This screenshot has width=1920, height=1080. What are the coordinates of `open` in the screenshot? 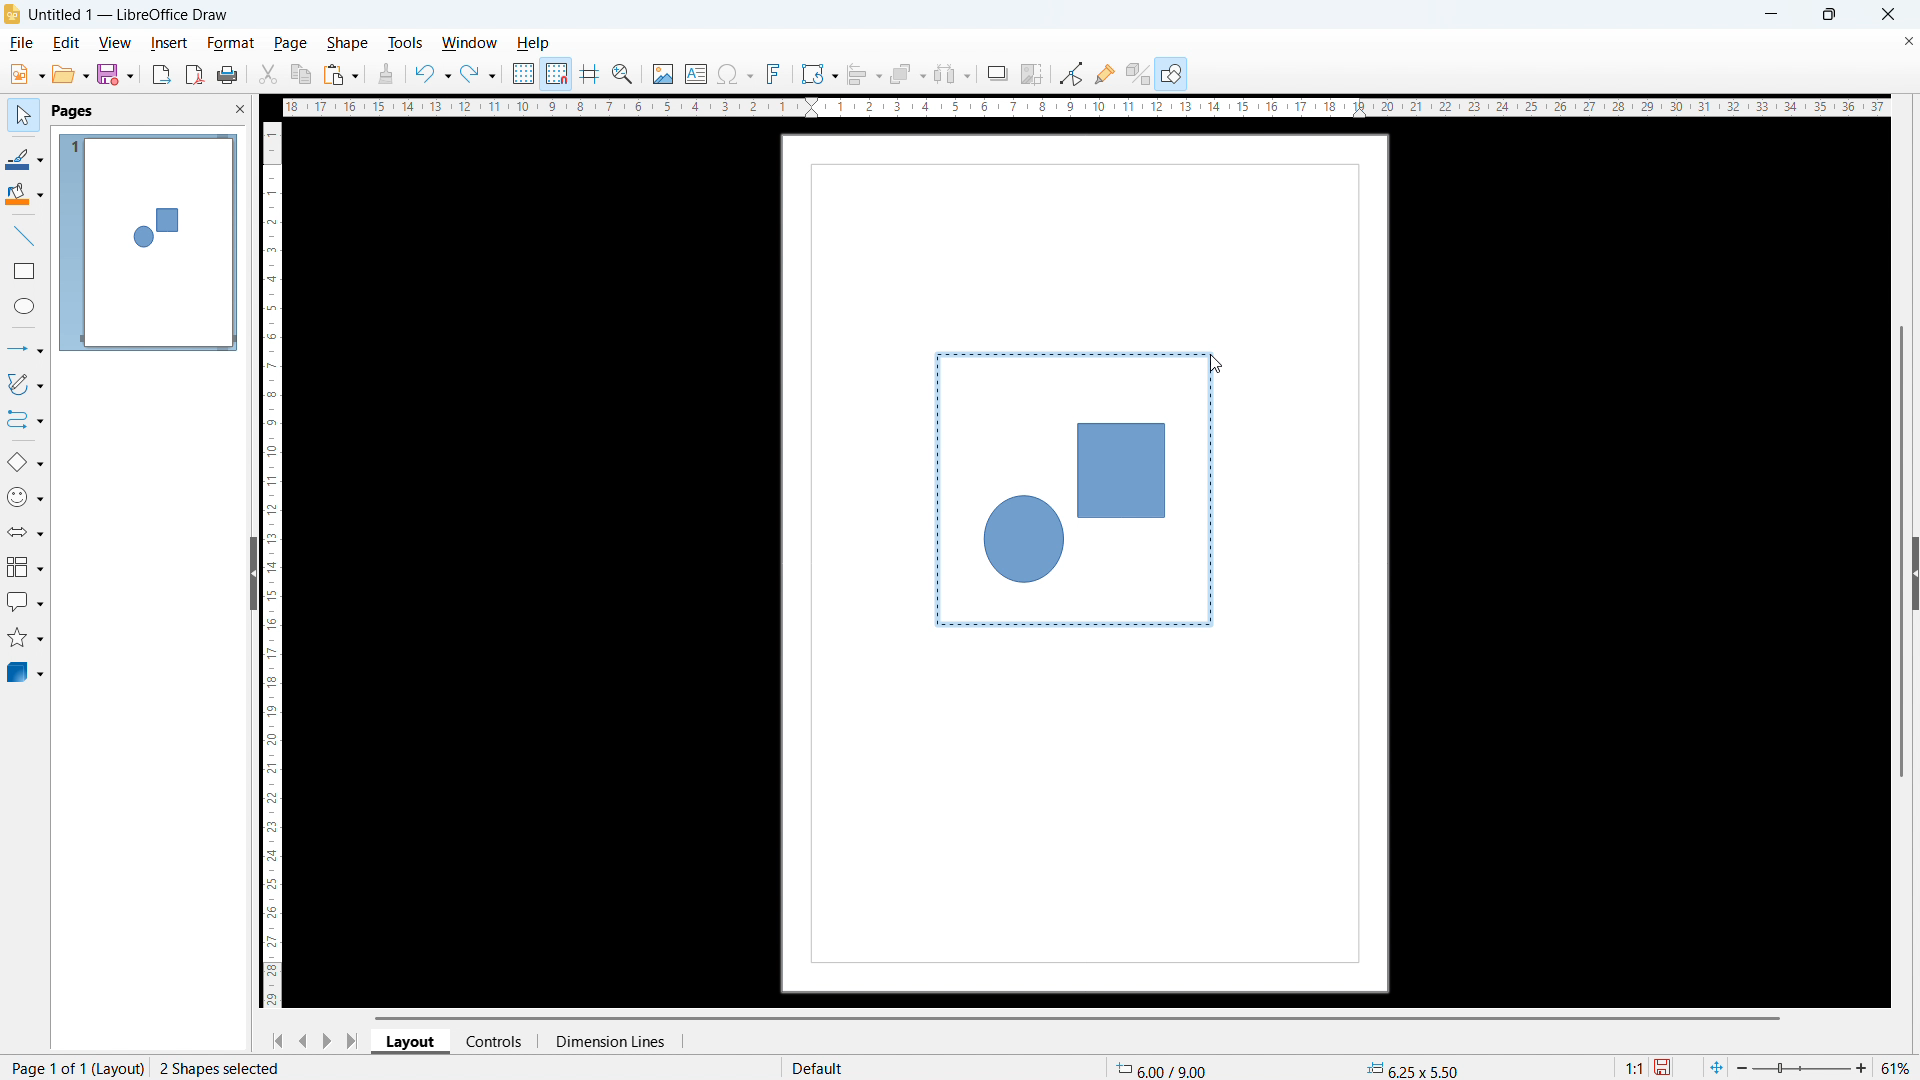 It's located at (70, 75).